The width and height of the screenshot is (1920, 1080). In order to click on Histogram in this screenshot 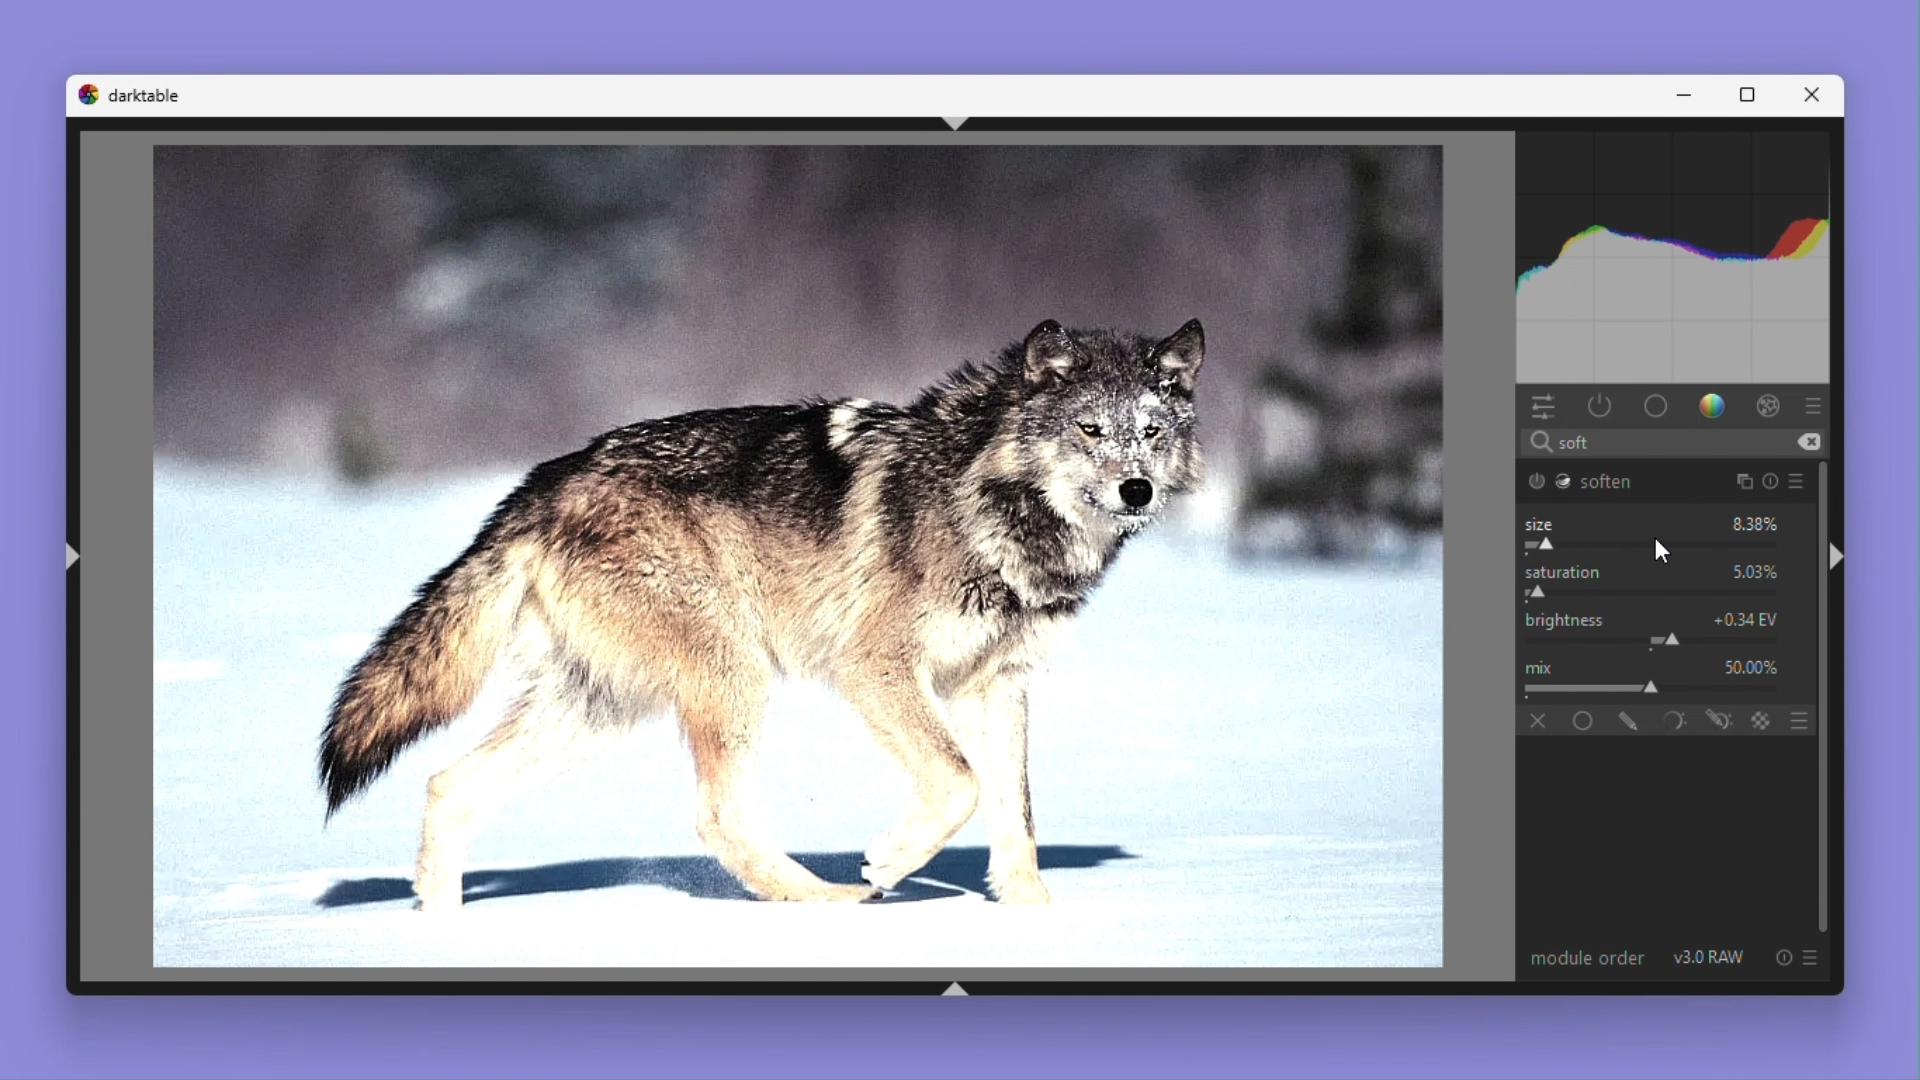, I will do `click(1679, 253)`.